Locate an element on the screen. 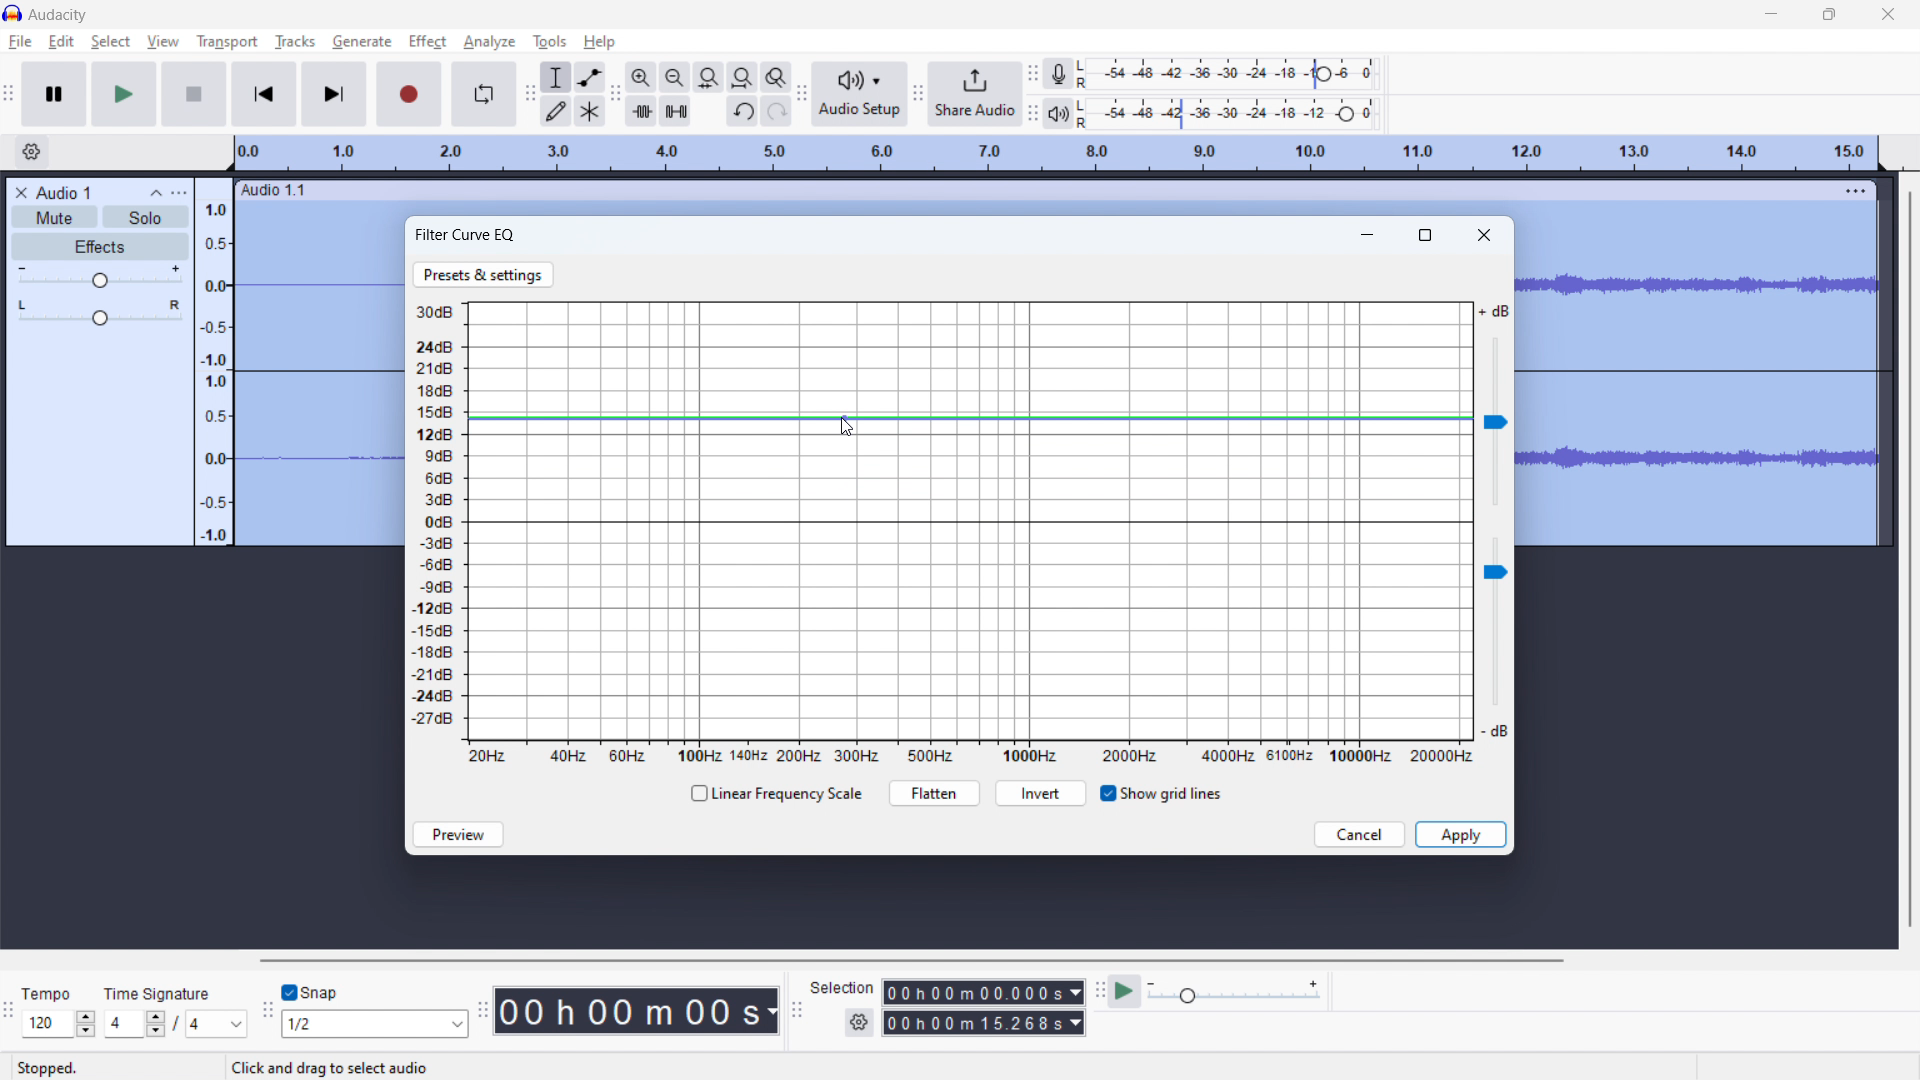 This screenshot has width=1920, height=1080. audio setup toolbar is located at coordinates (802, 93).